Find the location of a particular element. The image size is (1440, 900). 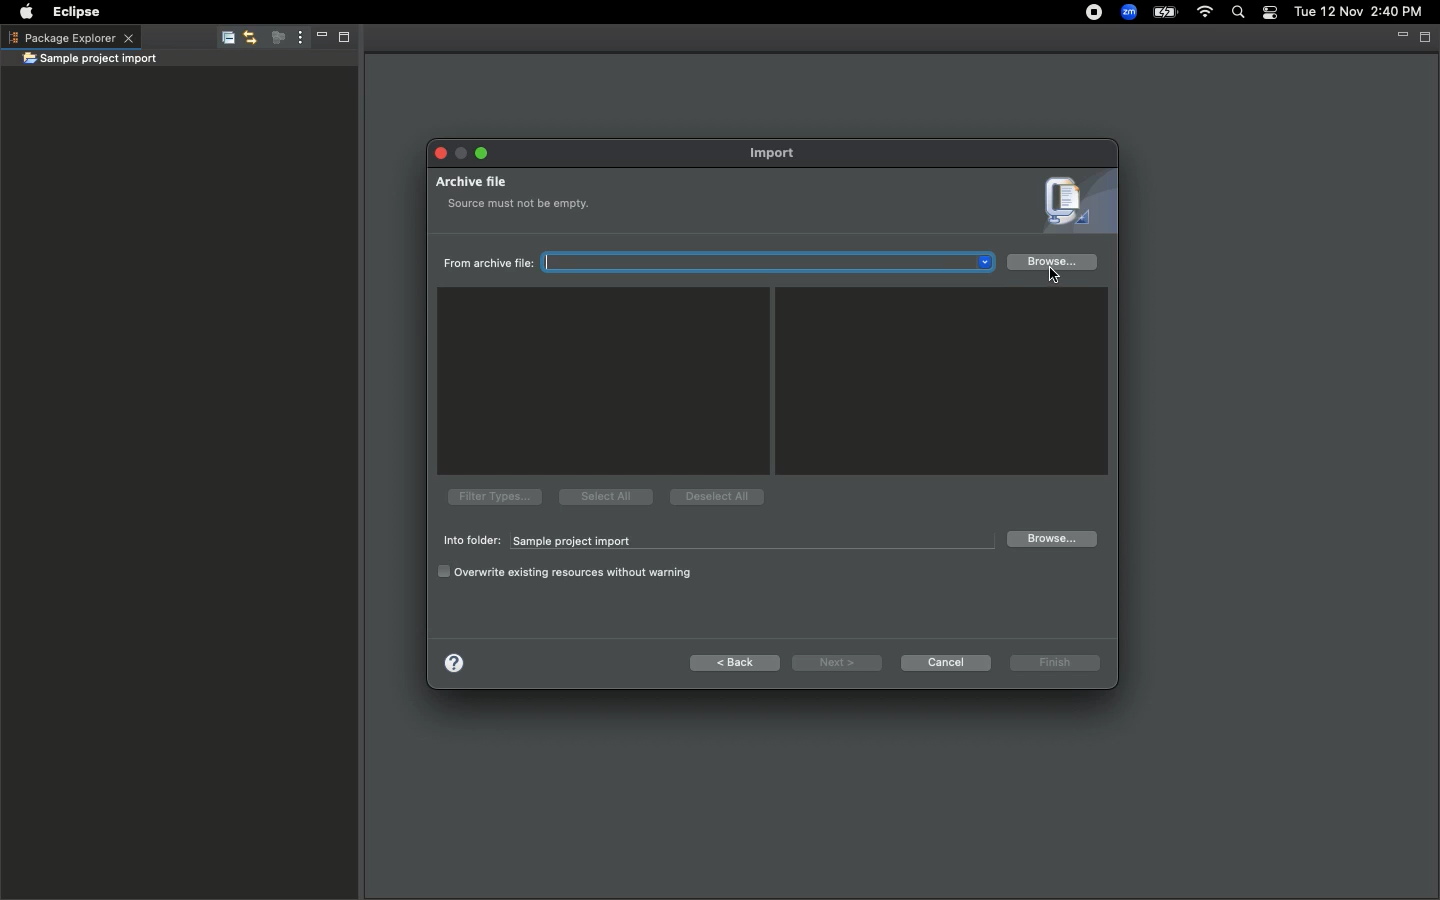

Minimize is located at coordinates (1400, 36).